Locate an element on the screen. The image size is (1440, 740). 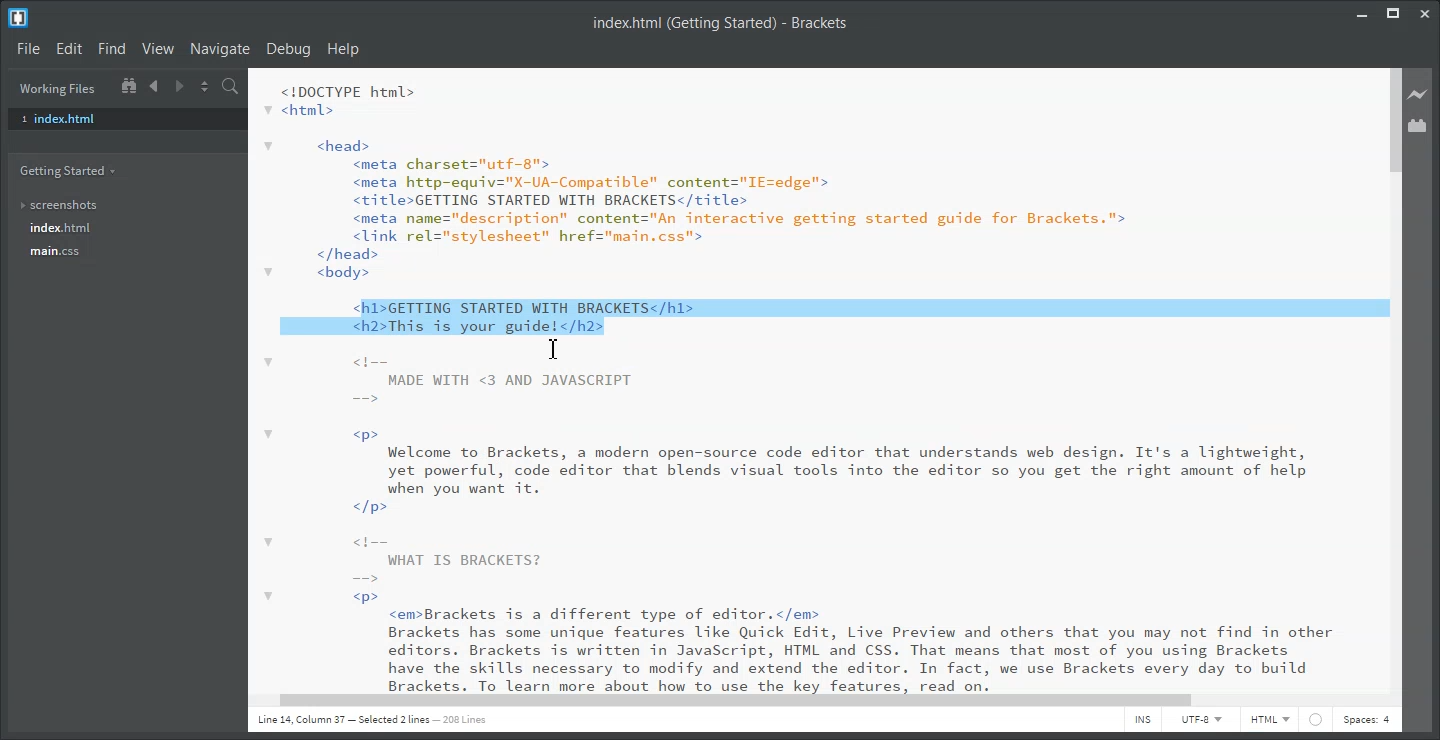
Live Preview is located at coordinates (1421, 94).